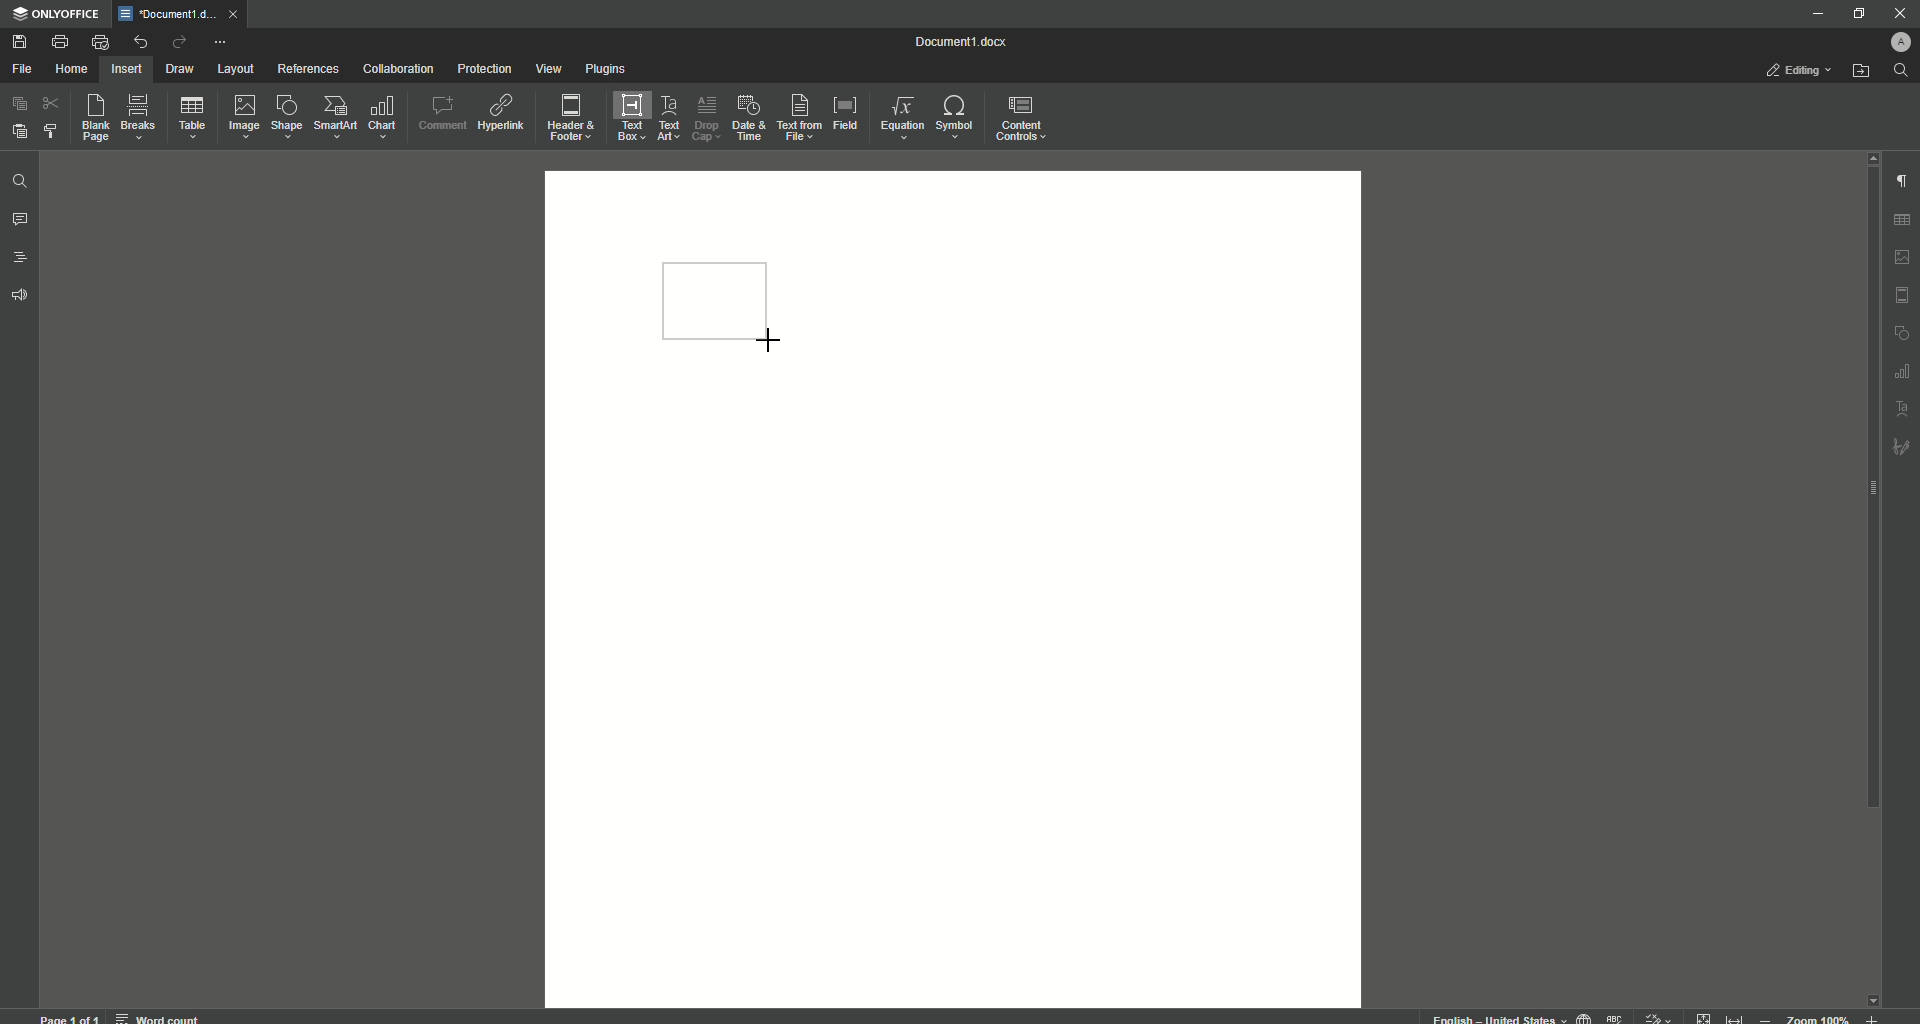 This screenshot has width=1920, height=1024. Describe the element at coordinates (1802, 70) in the screenshot. I see `Editing` at that location.